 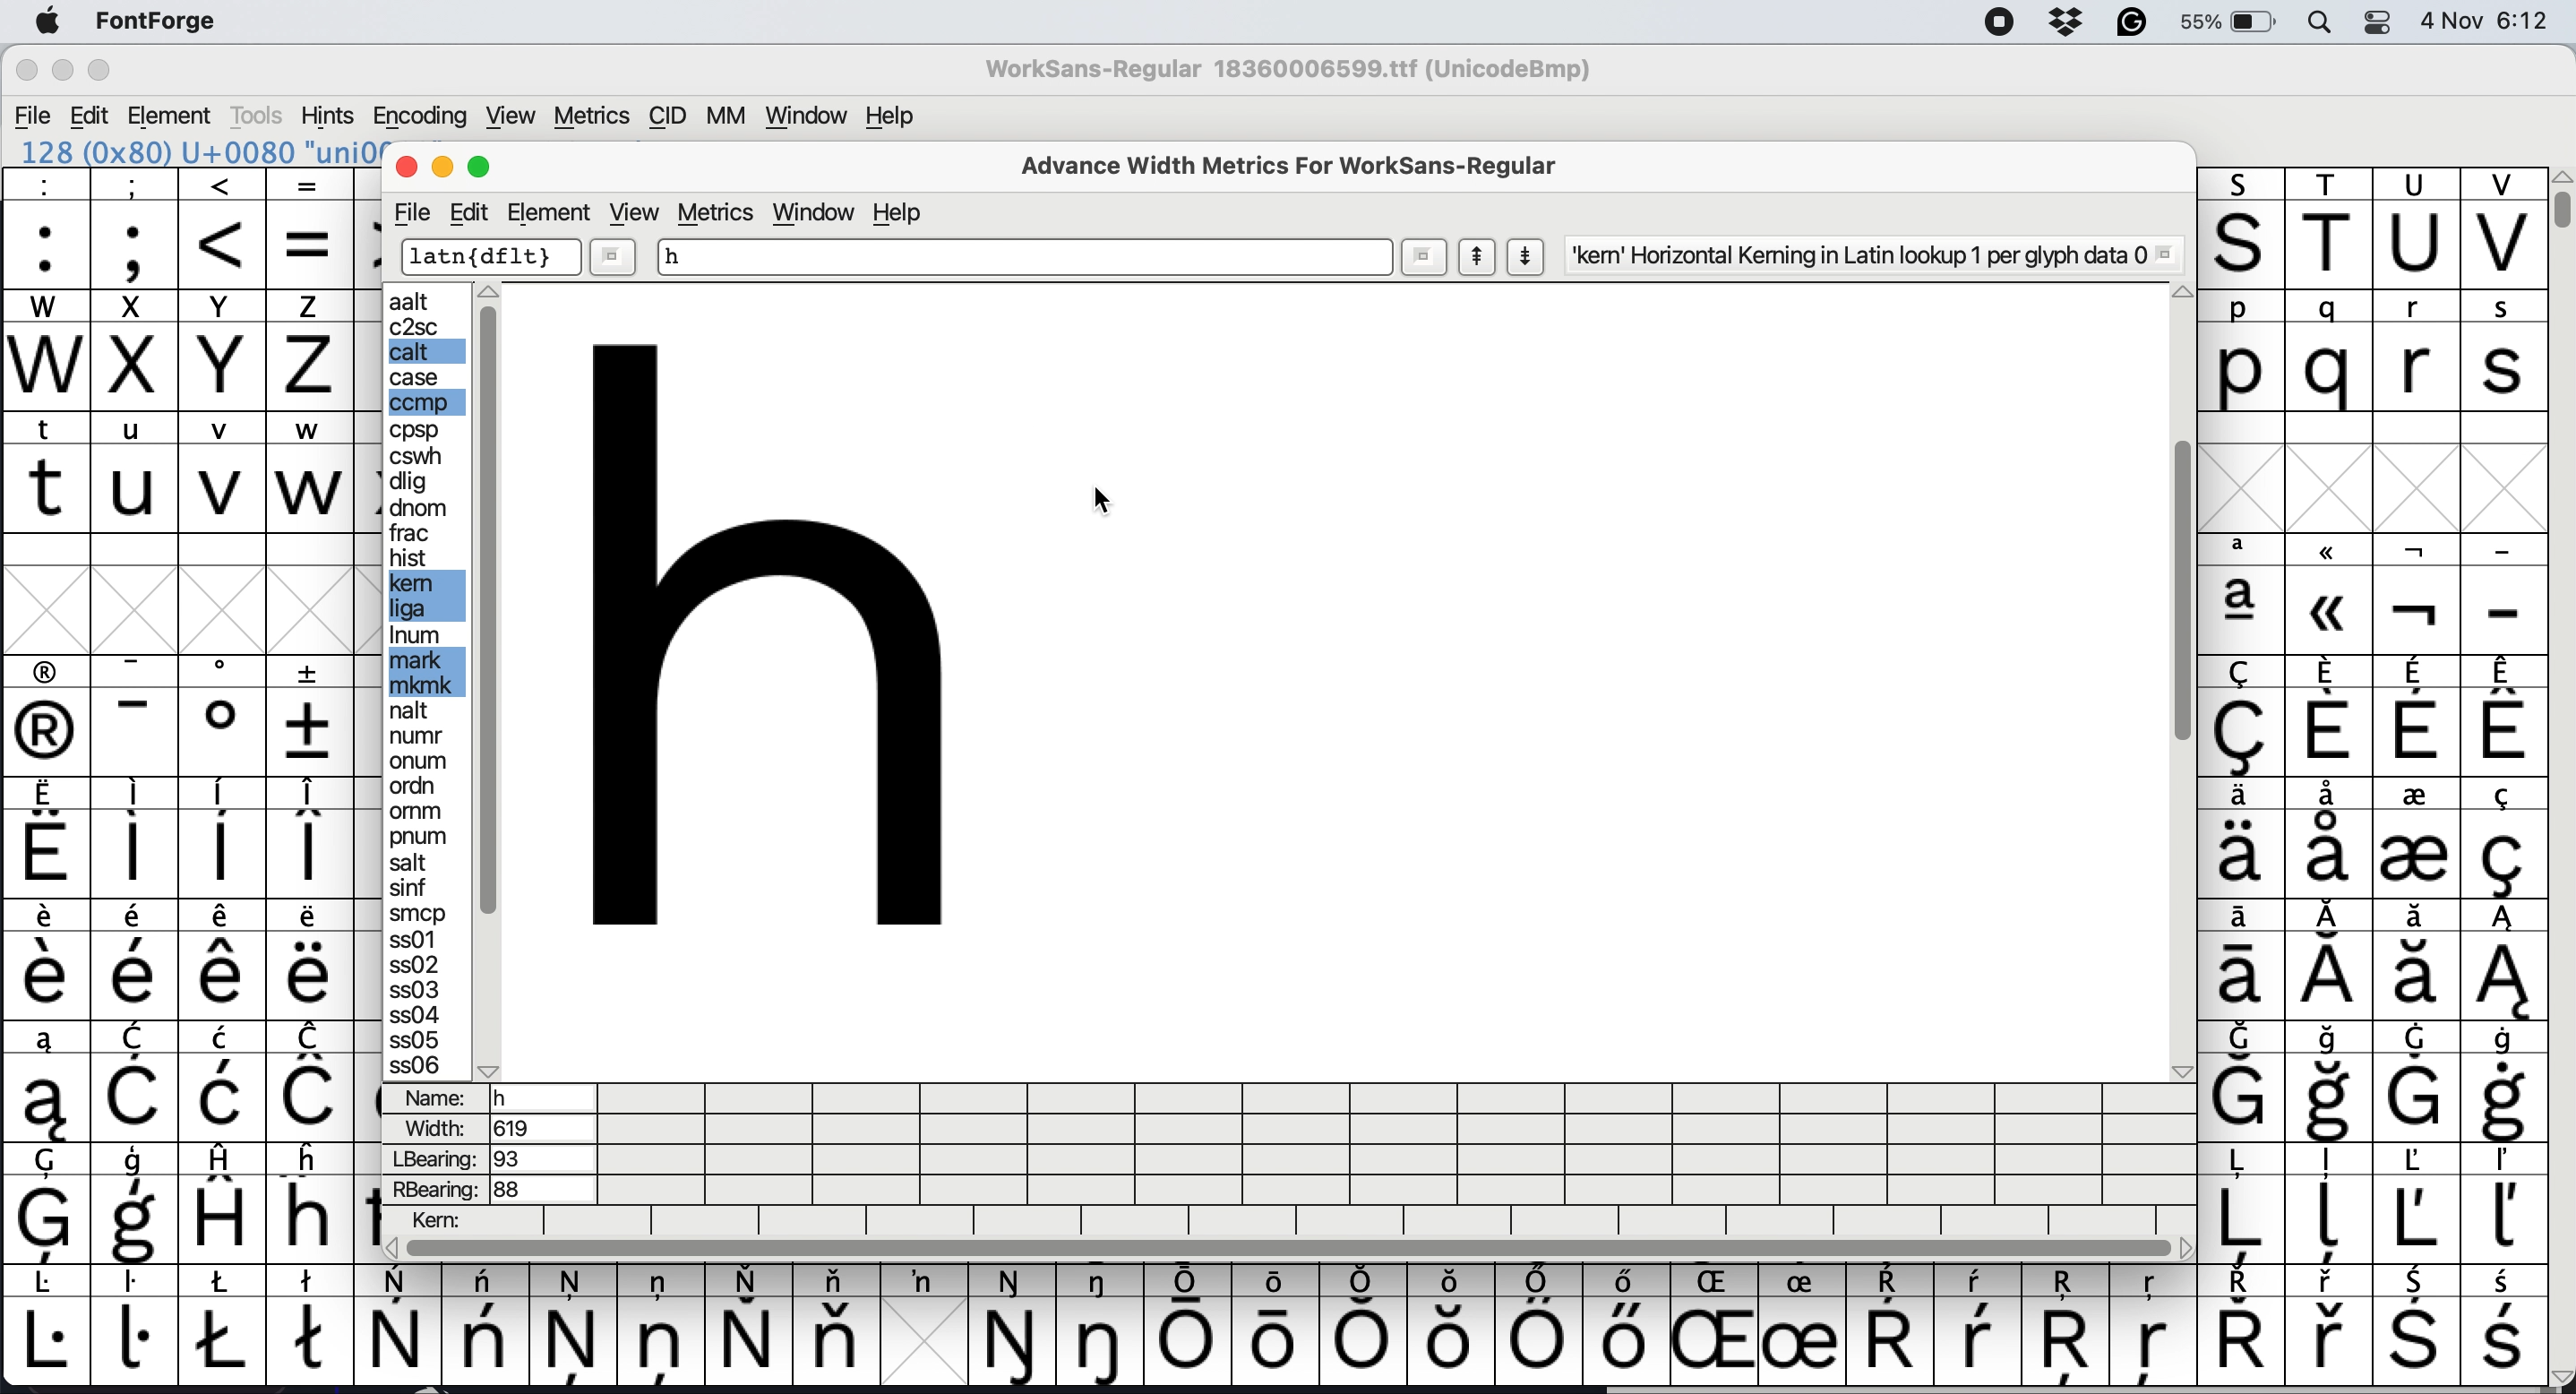 What do you see at coordinates (195, 497) in the screenshot?
I see `lowercase letters` at bounding box center [195, 497].